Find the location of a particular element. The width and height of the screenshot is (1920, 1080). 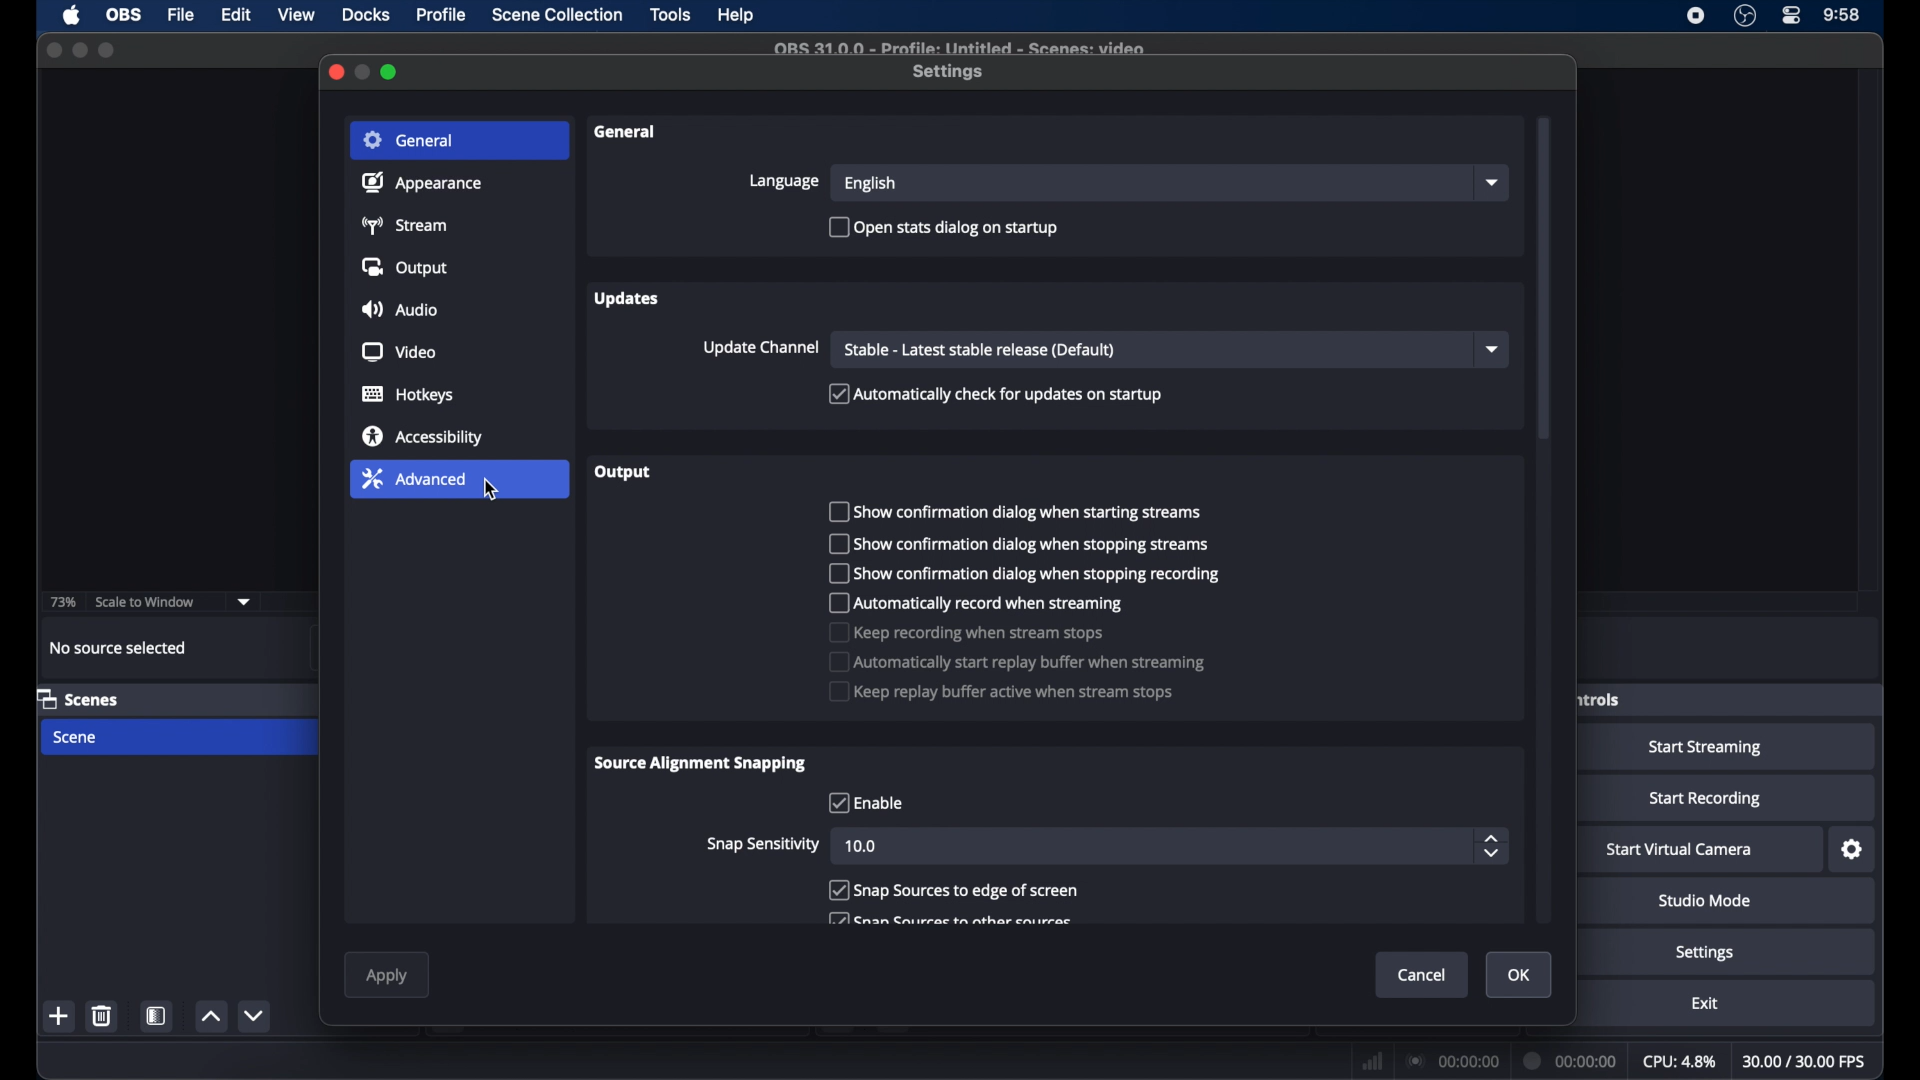

delete is located at coordinates (101, 1015).